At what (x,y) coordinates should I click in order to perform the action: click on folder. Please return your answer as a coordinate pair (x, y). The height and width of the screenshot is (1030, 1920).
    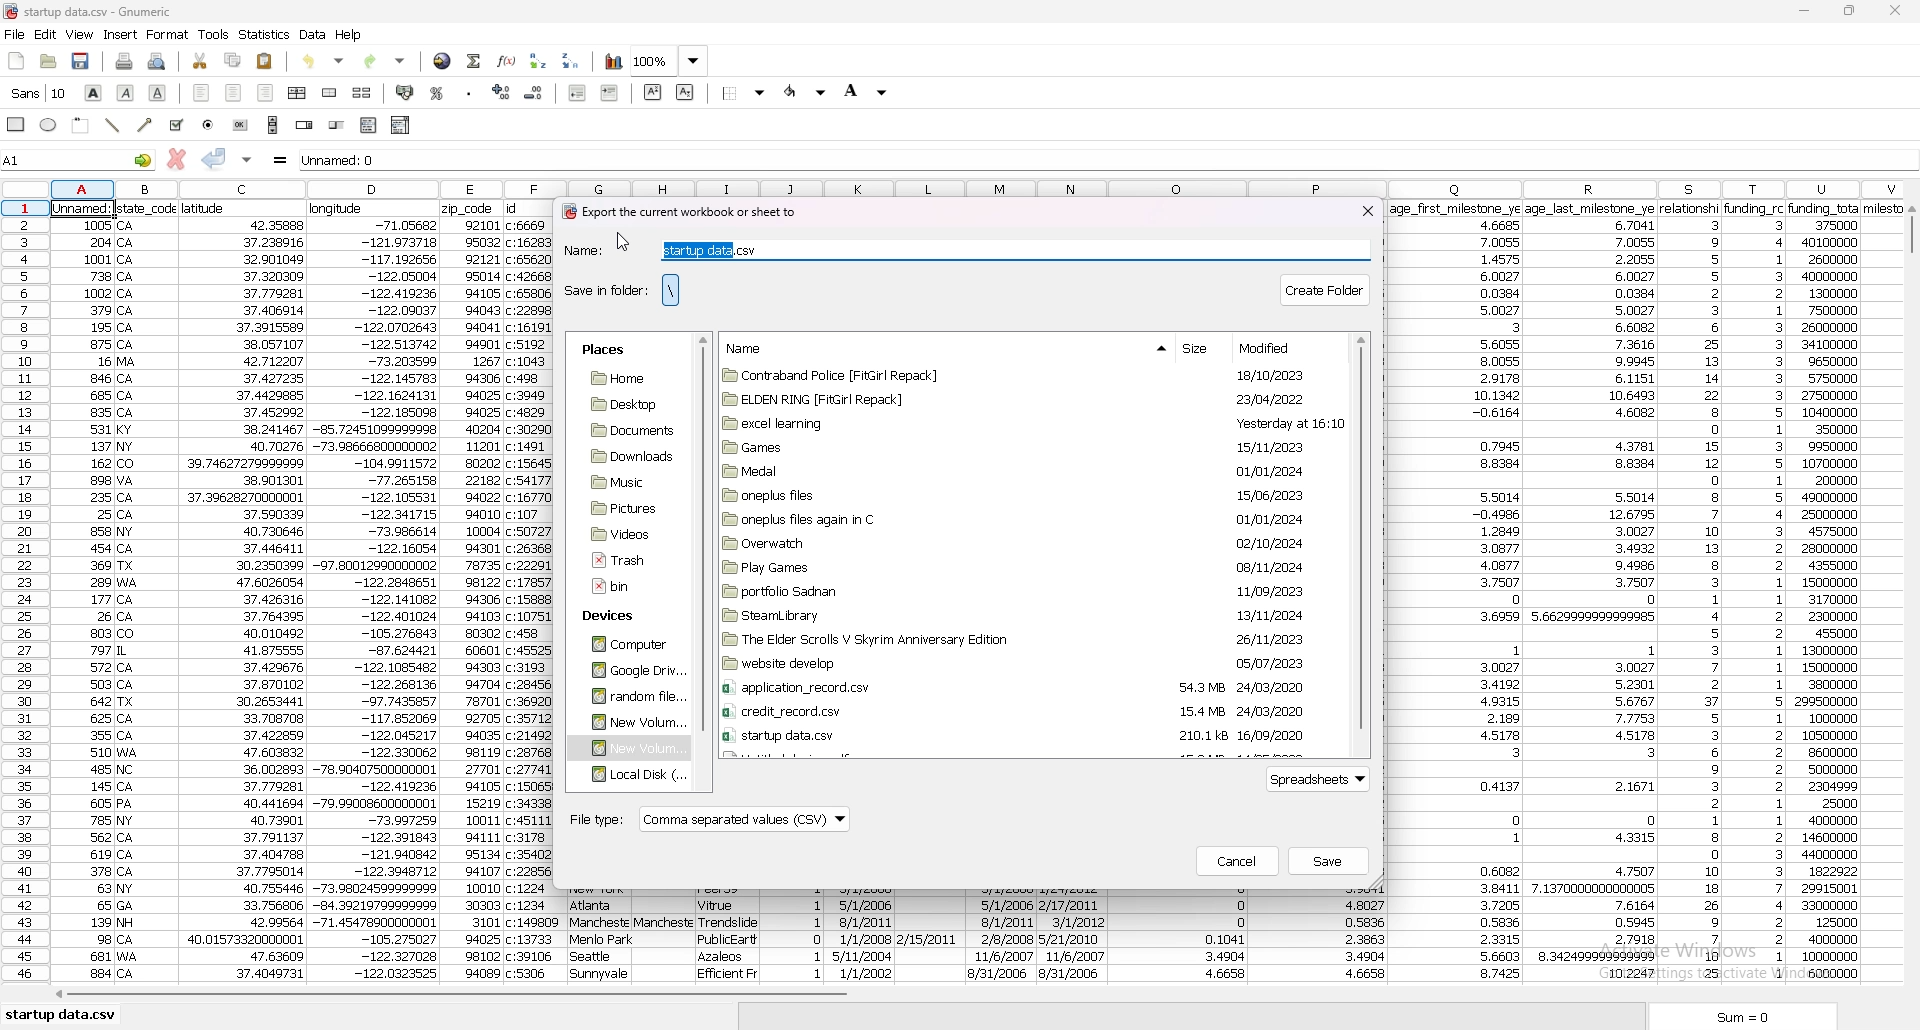
    Looking at the image, I should click on (628, 456).